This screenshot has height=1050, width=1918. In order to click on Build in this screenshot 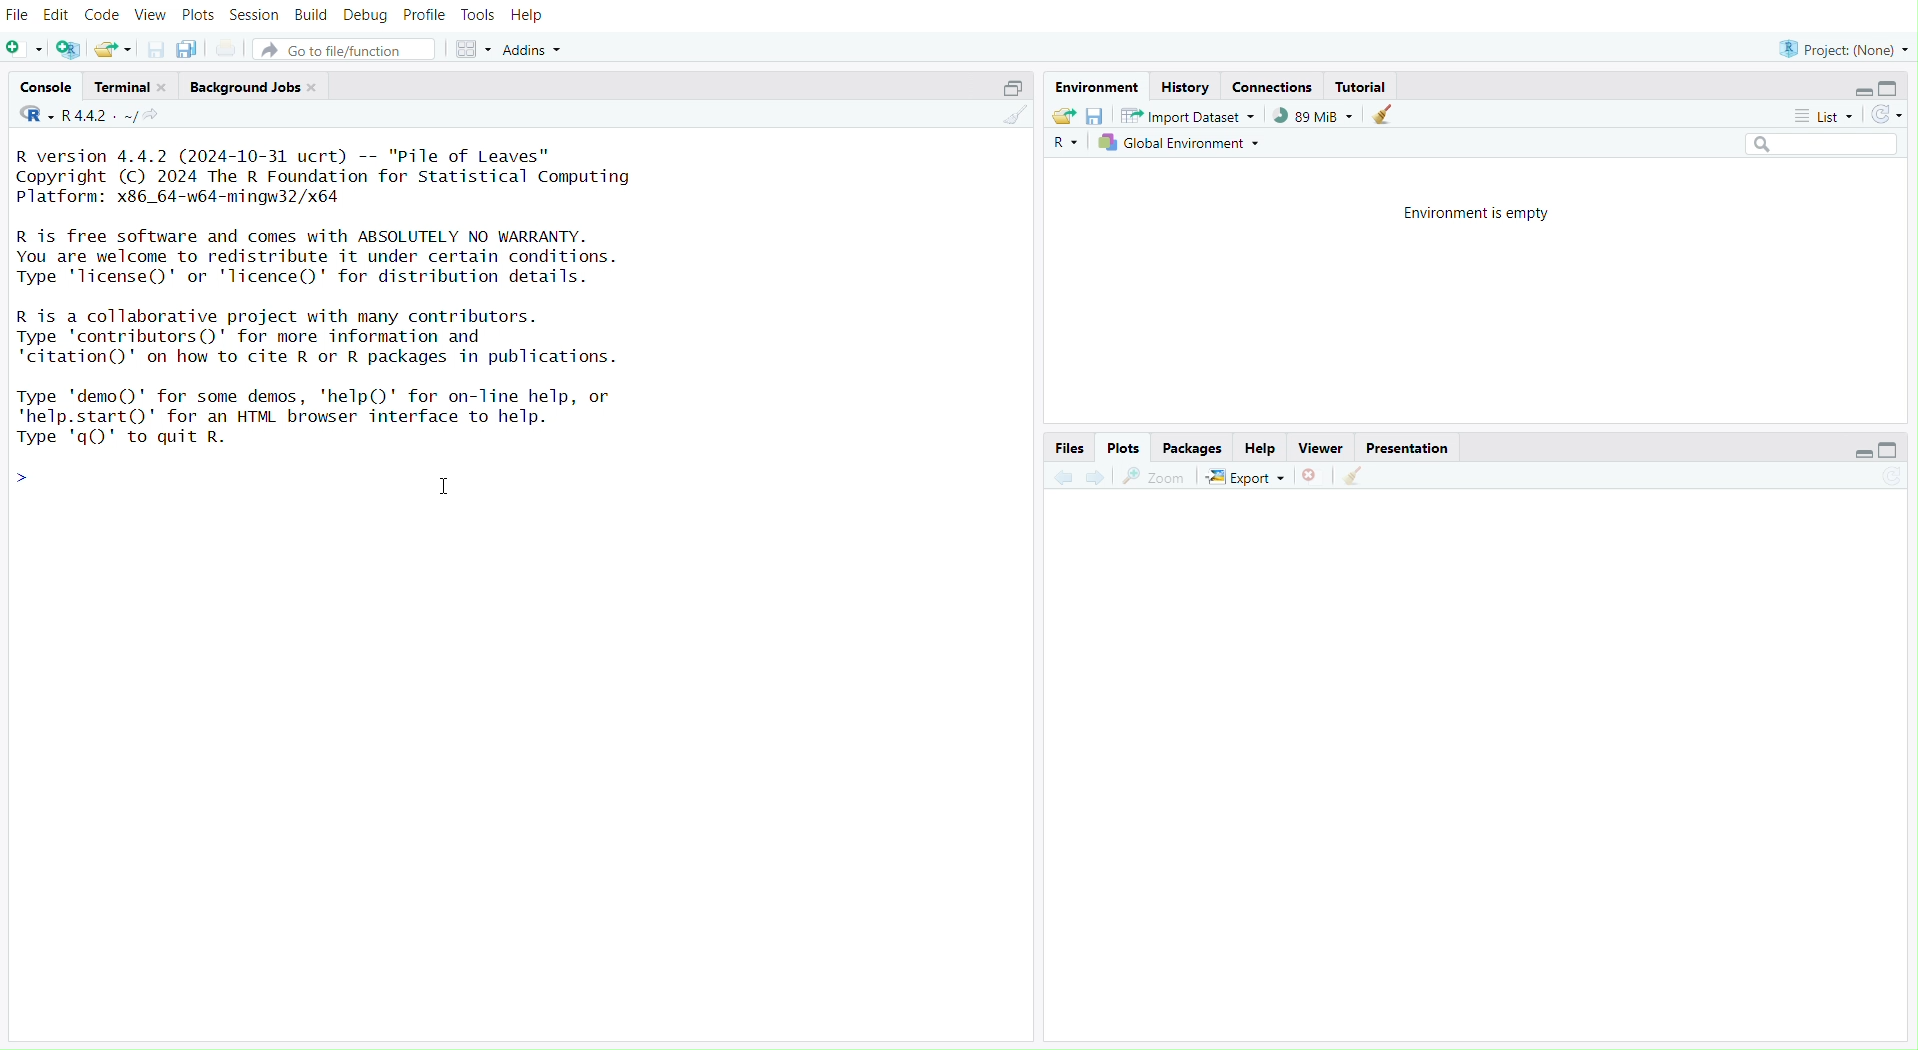, I will do `click(309, 17)`.